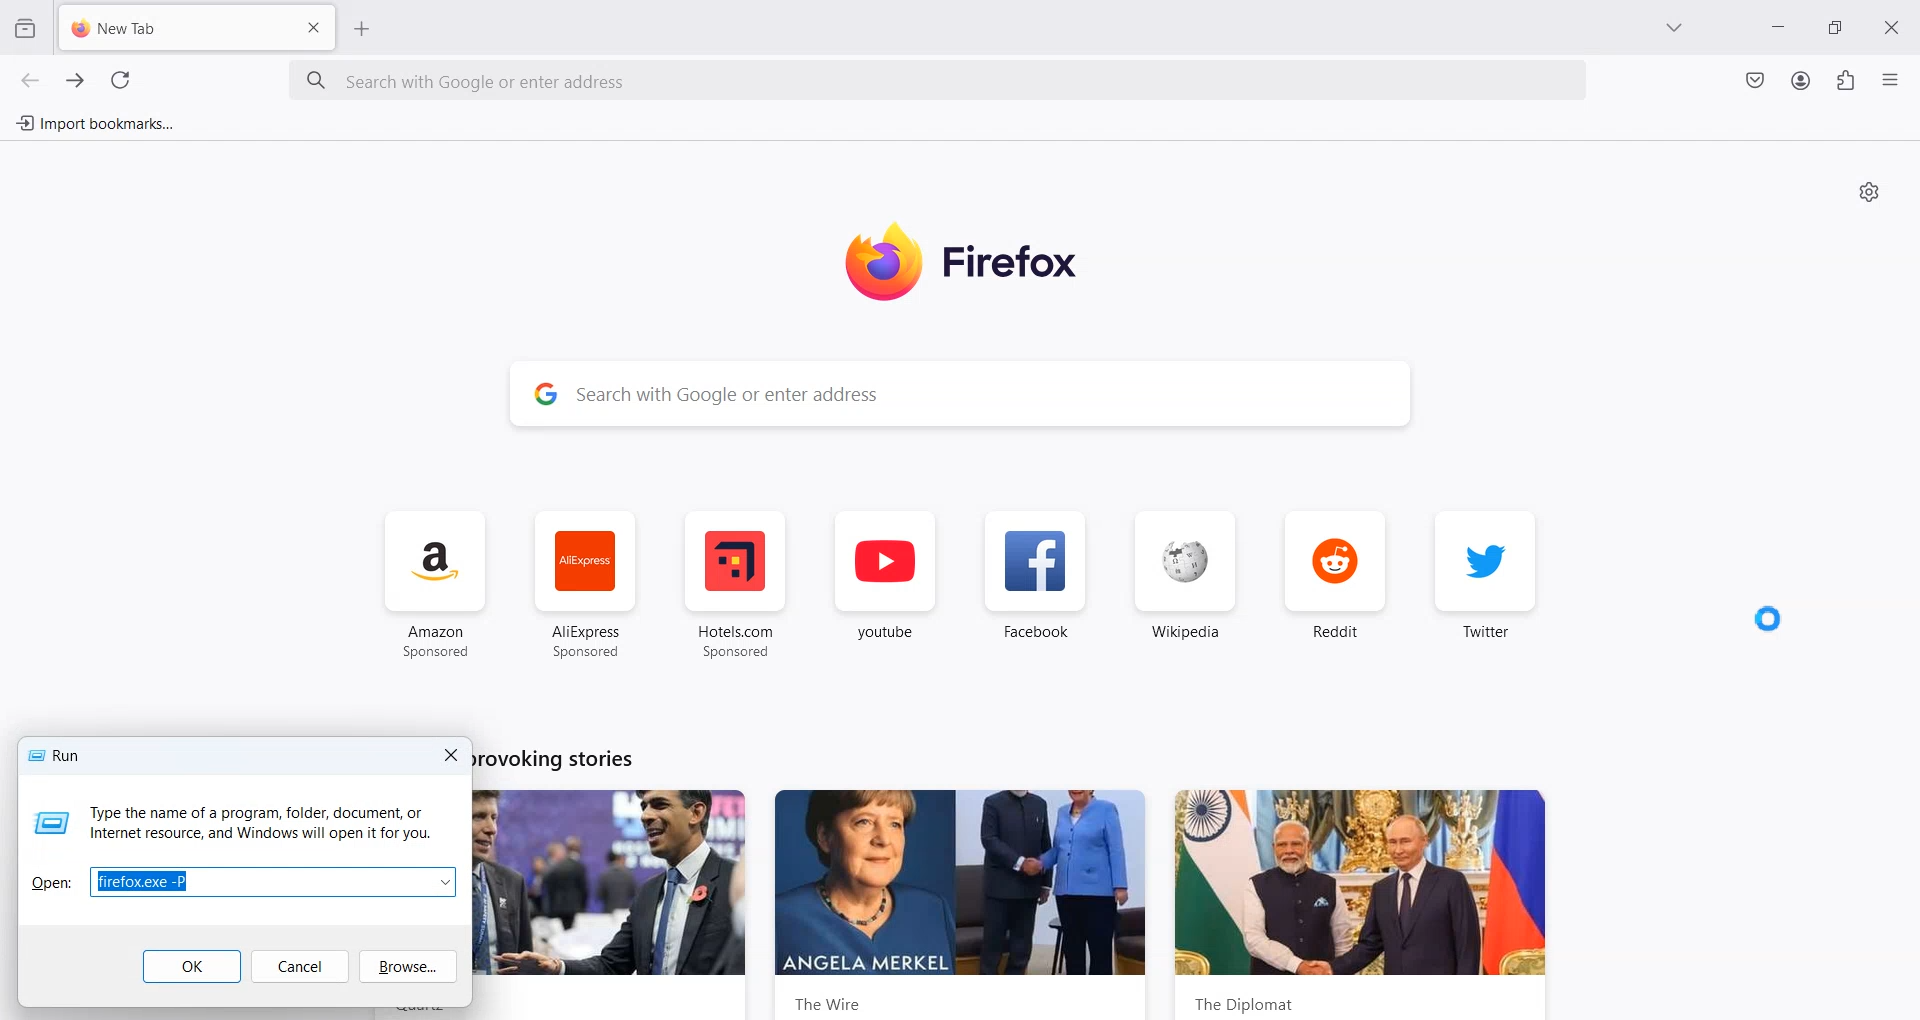  Describe the element at coordinates (585, 585) in the screenshot. I see `AliExpress Sponsored` at that location.